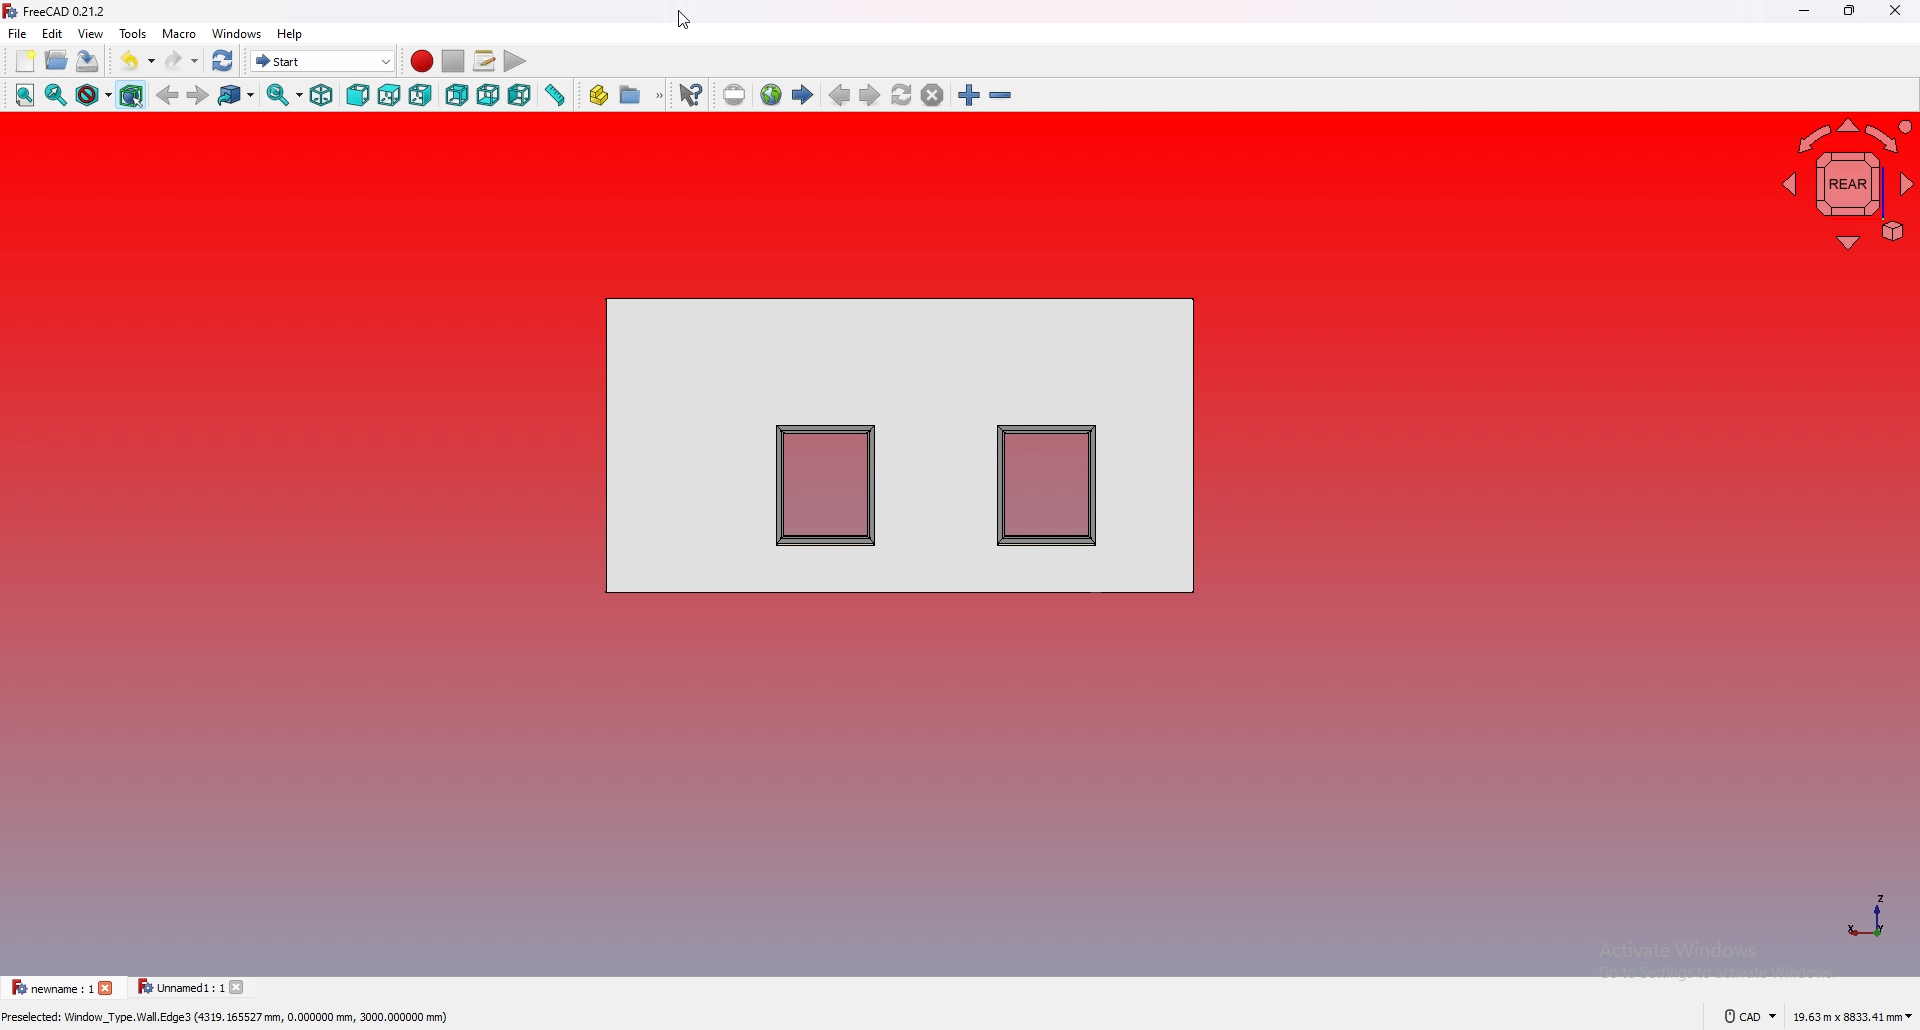  What do you see at coordinates (359, 95) in the screenshot?
I see `front` at bounding box center [359, 95].